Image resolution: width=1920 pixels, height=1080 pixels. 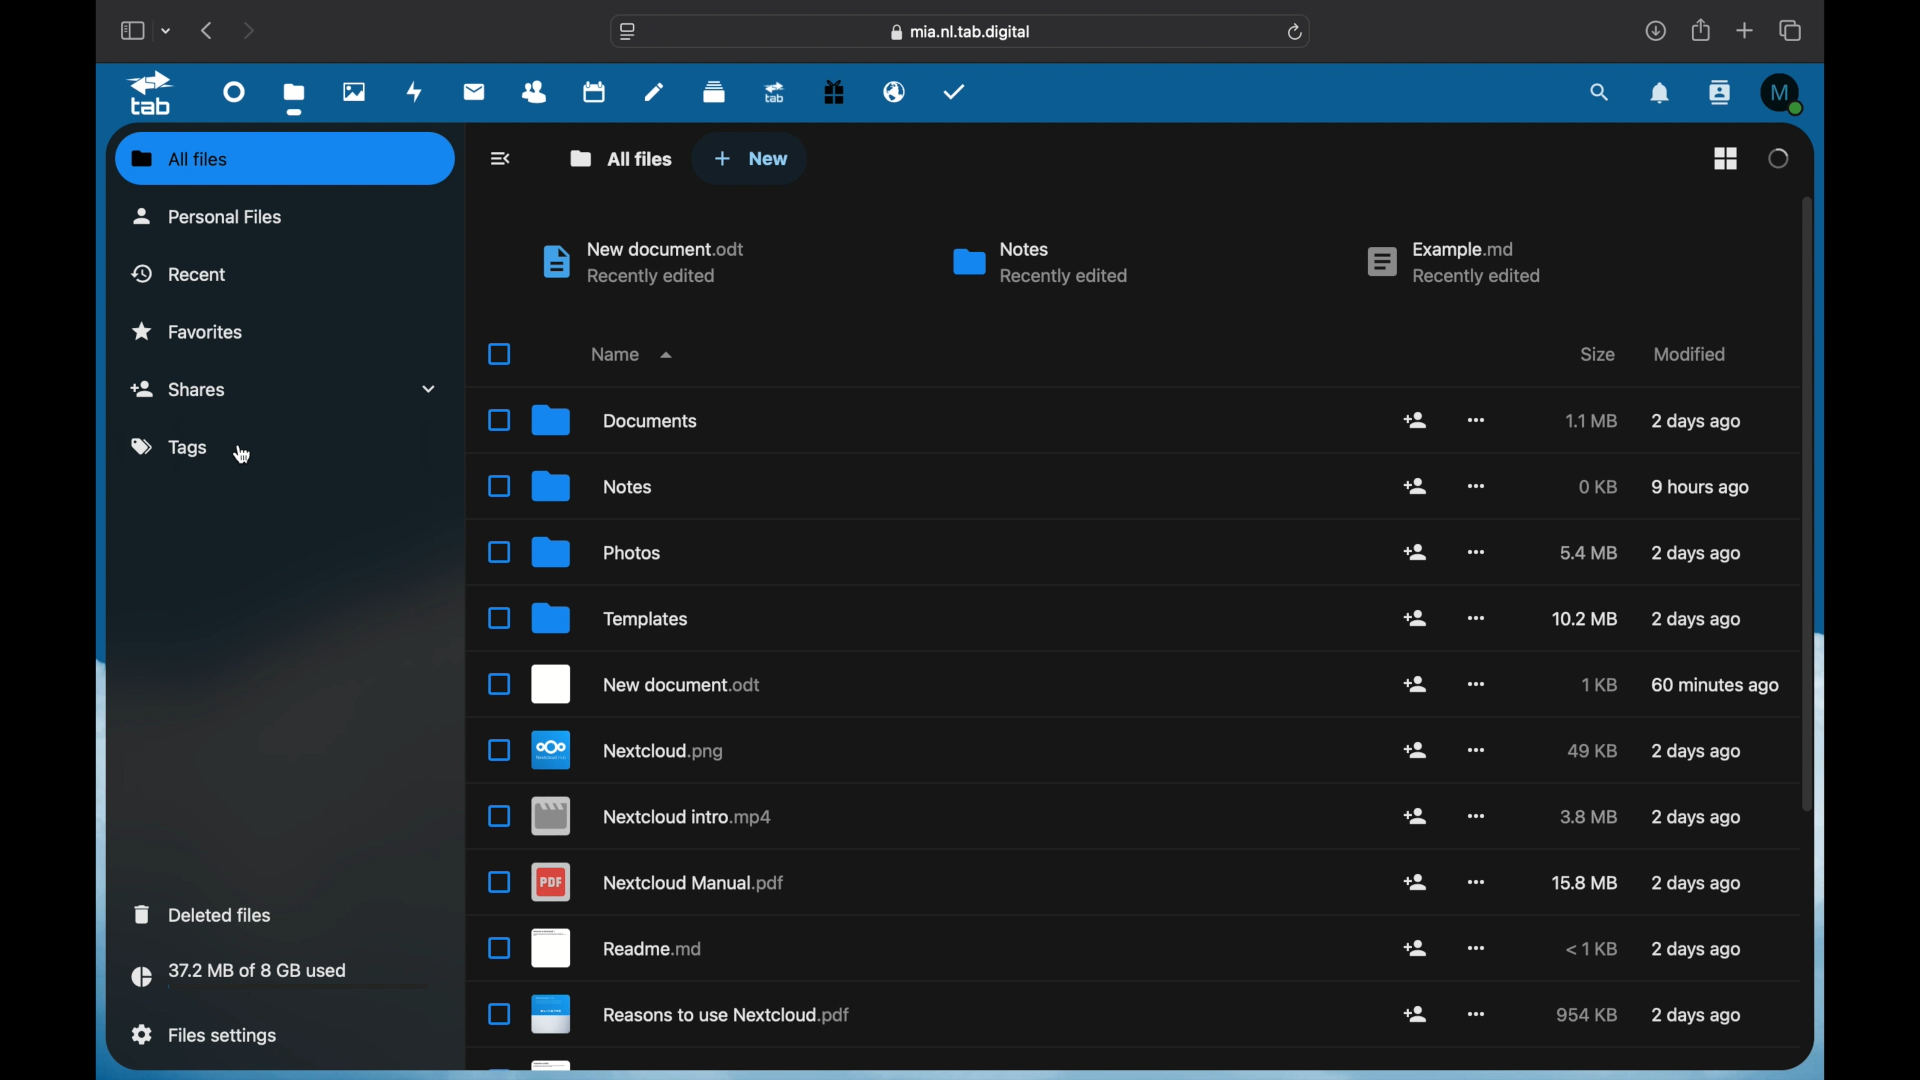 What do you see at coordinates (629, 354) in the screenshot?
I see `name` at bounding box center [629, 354].